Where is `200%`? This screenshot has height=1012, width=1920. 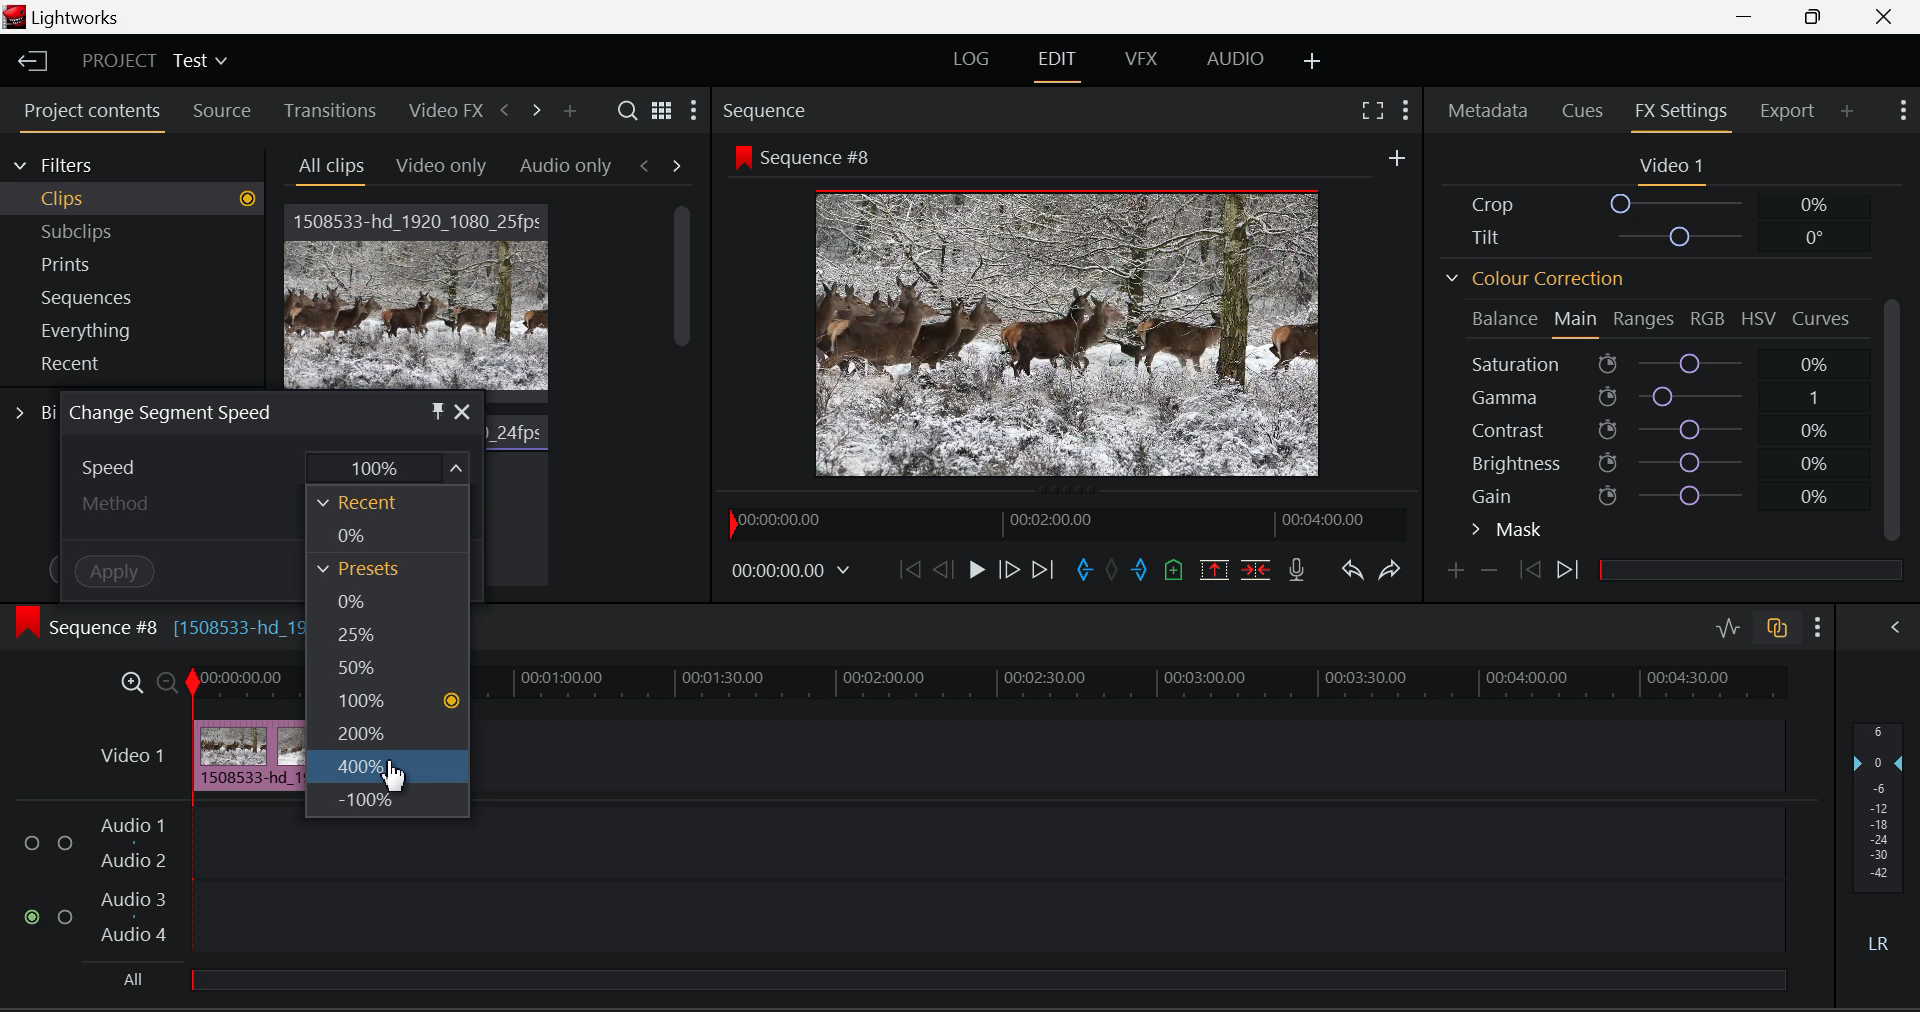
200% is located at coordinates (389, 737).